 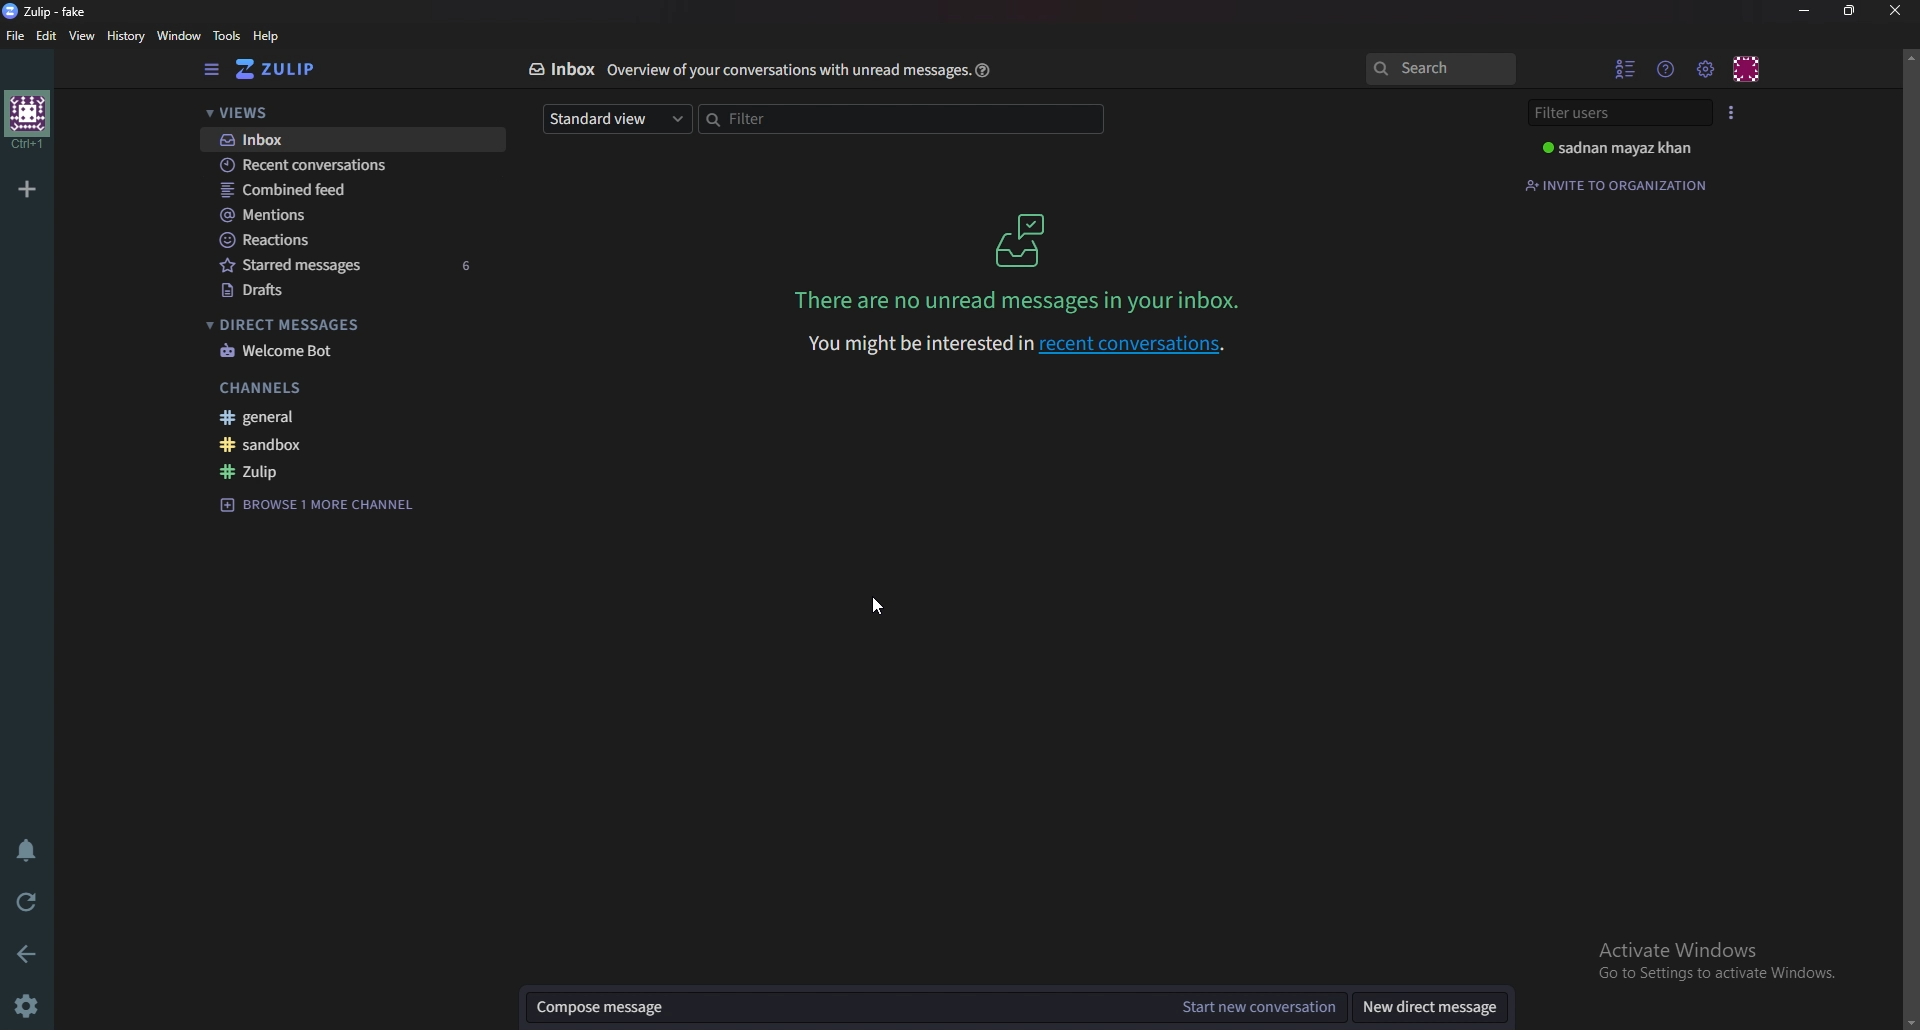 I want to click on There are no unread messages in your inbox., so click(x=1022, y=300).